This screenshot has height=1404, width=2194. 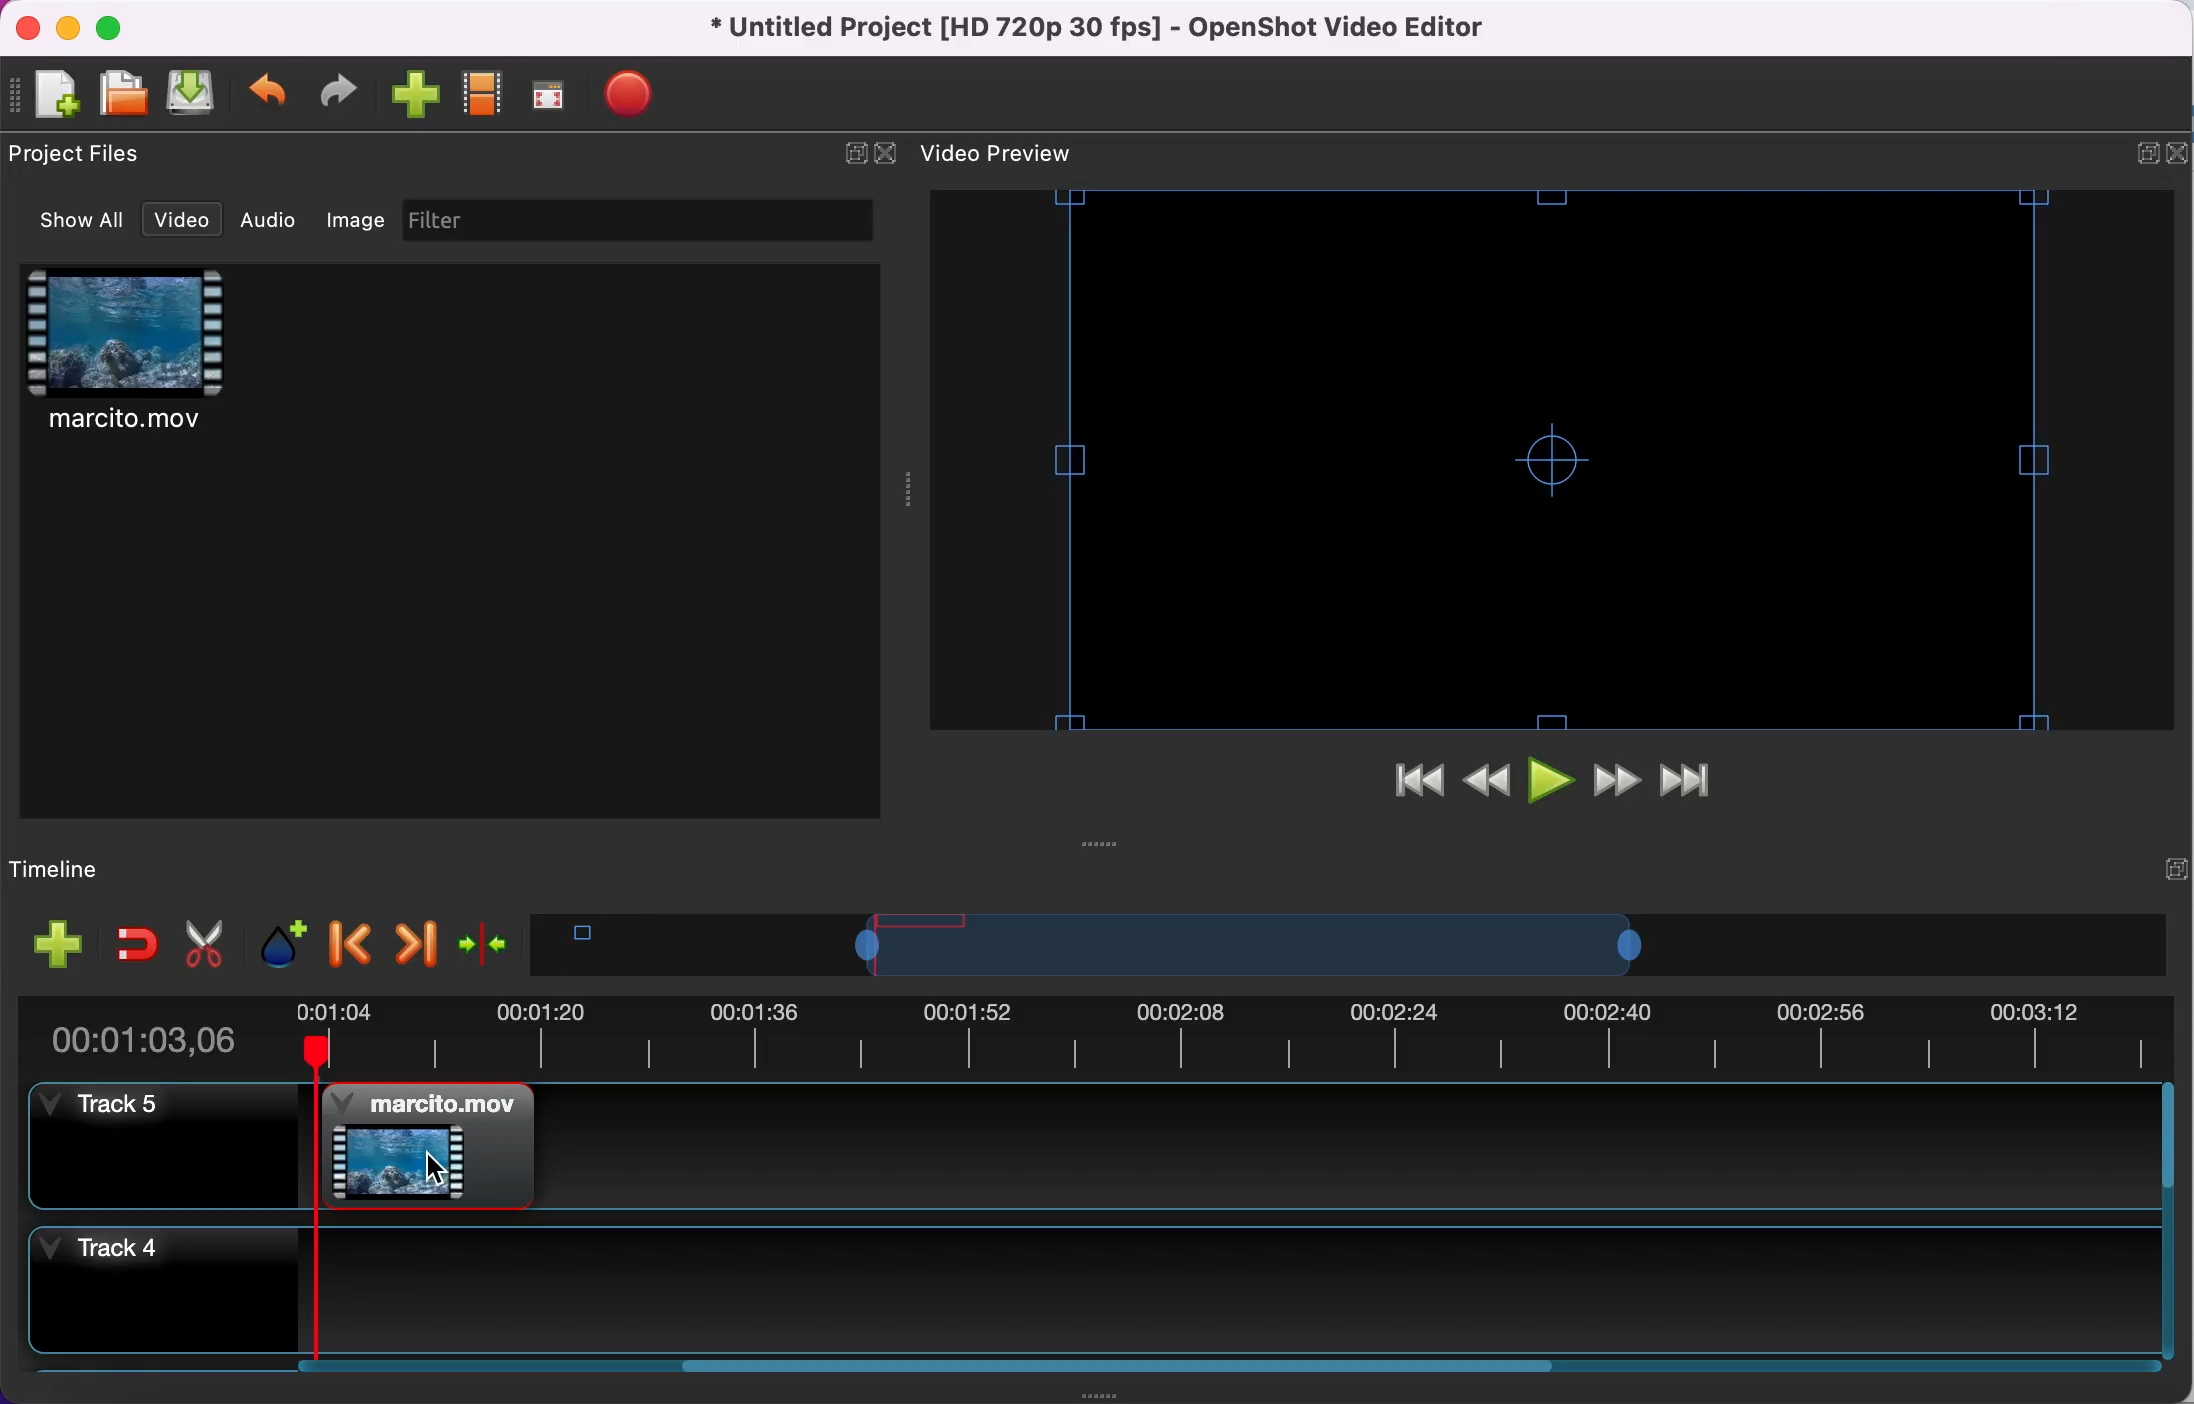 I want to click on add marker, so click(x=278, y=940).